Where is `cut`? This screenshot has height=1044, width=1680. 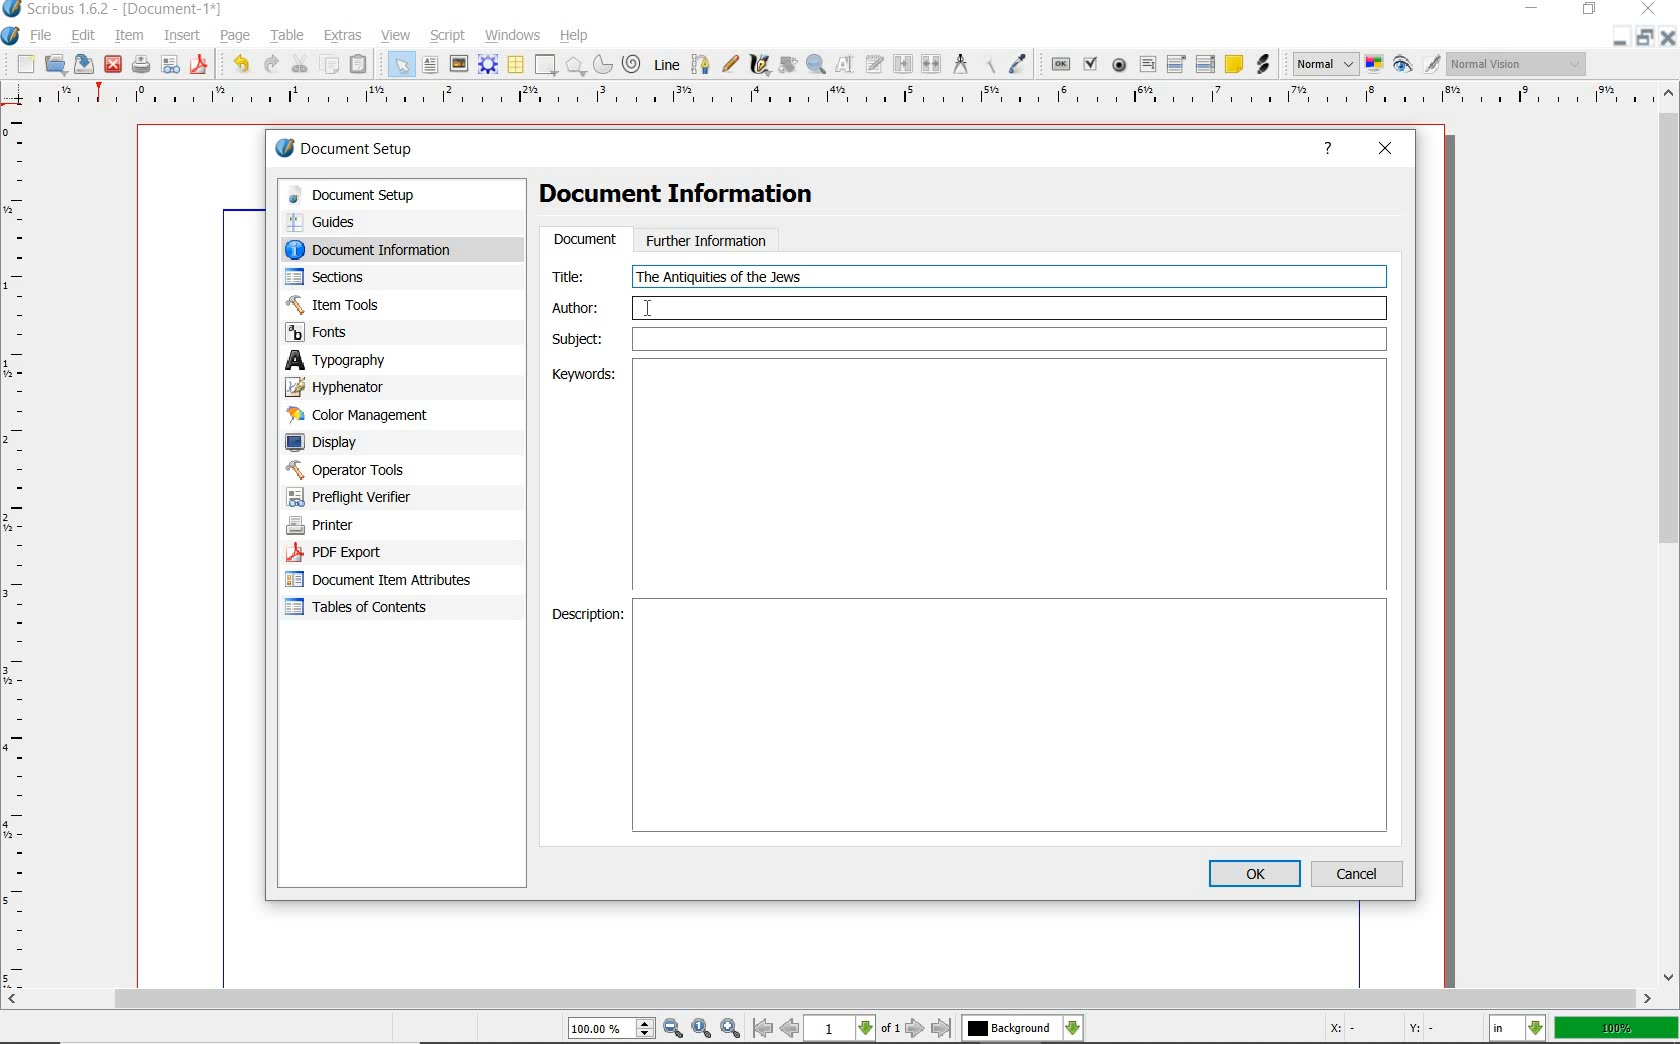
cut is located at coordinates (301, 64).